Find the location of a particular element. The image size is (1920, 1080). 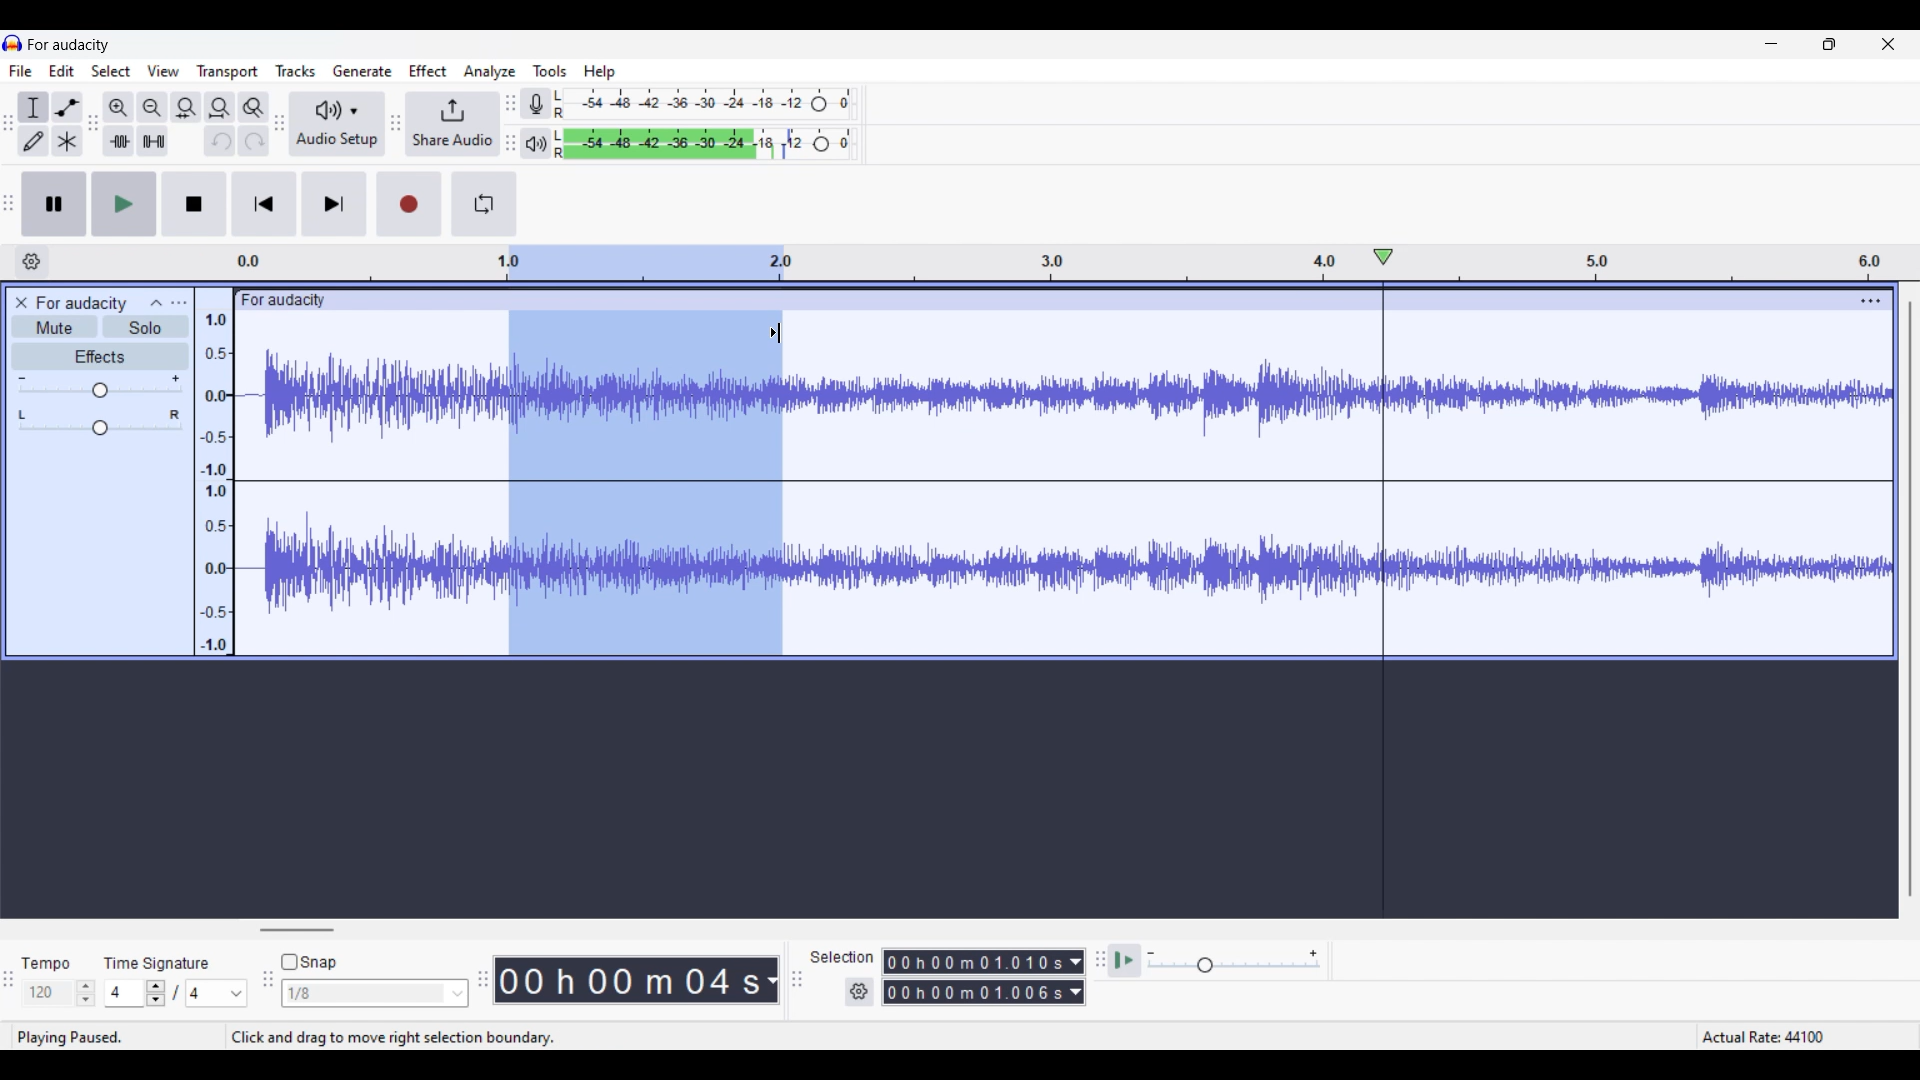

File menu is located at coordinates (21, 71).